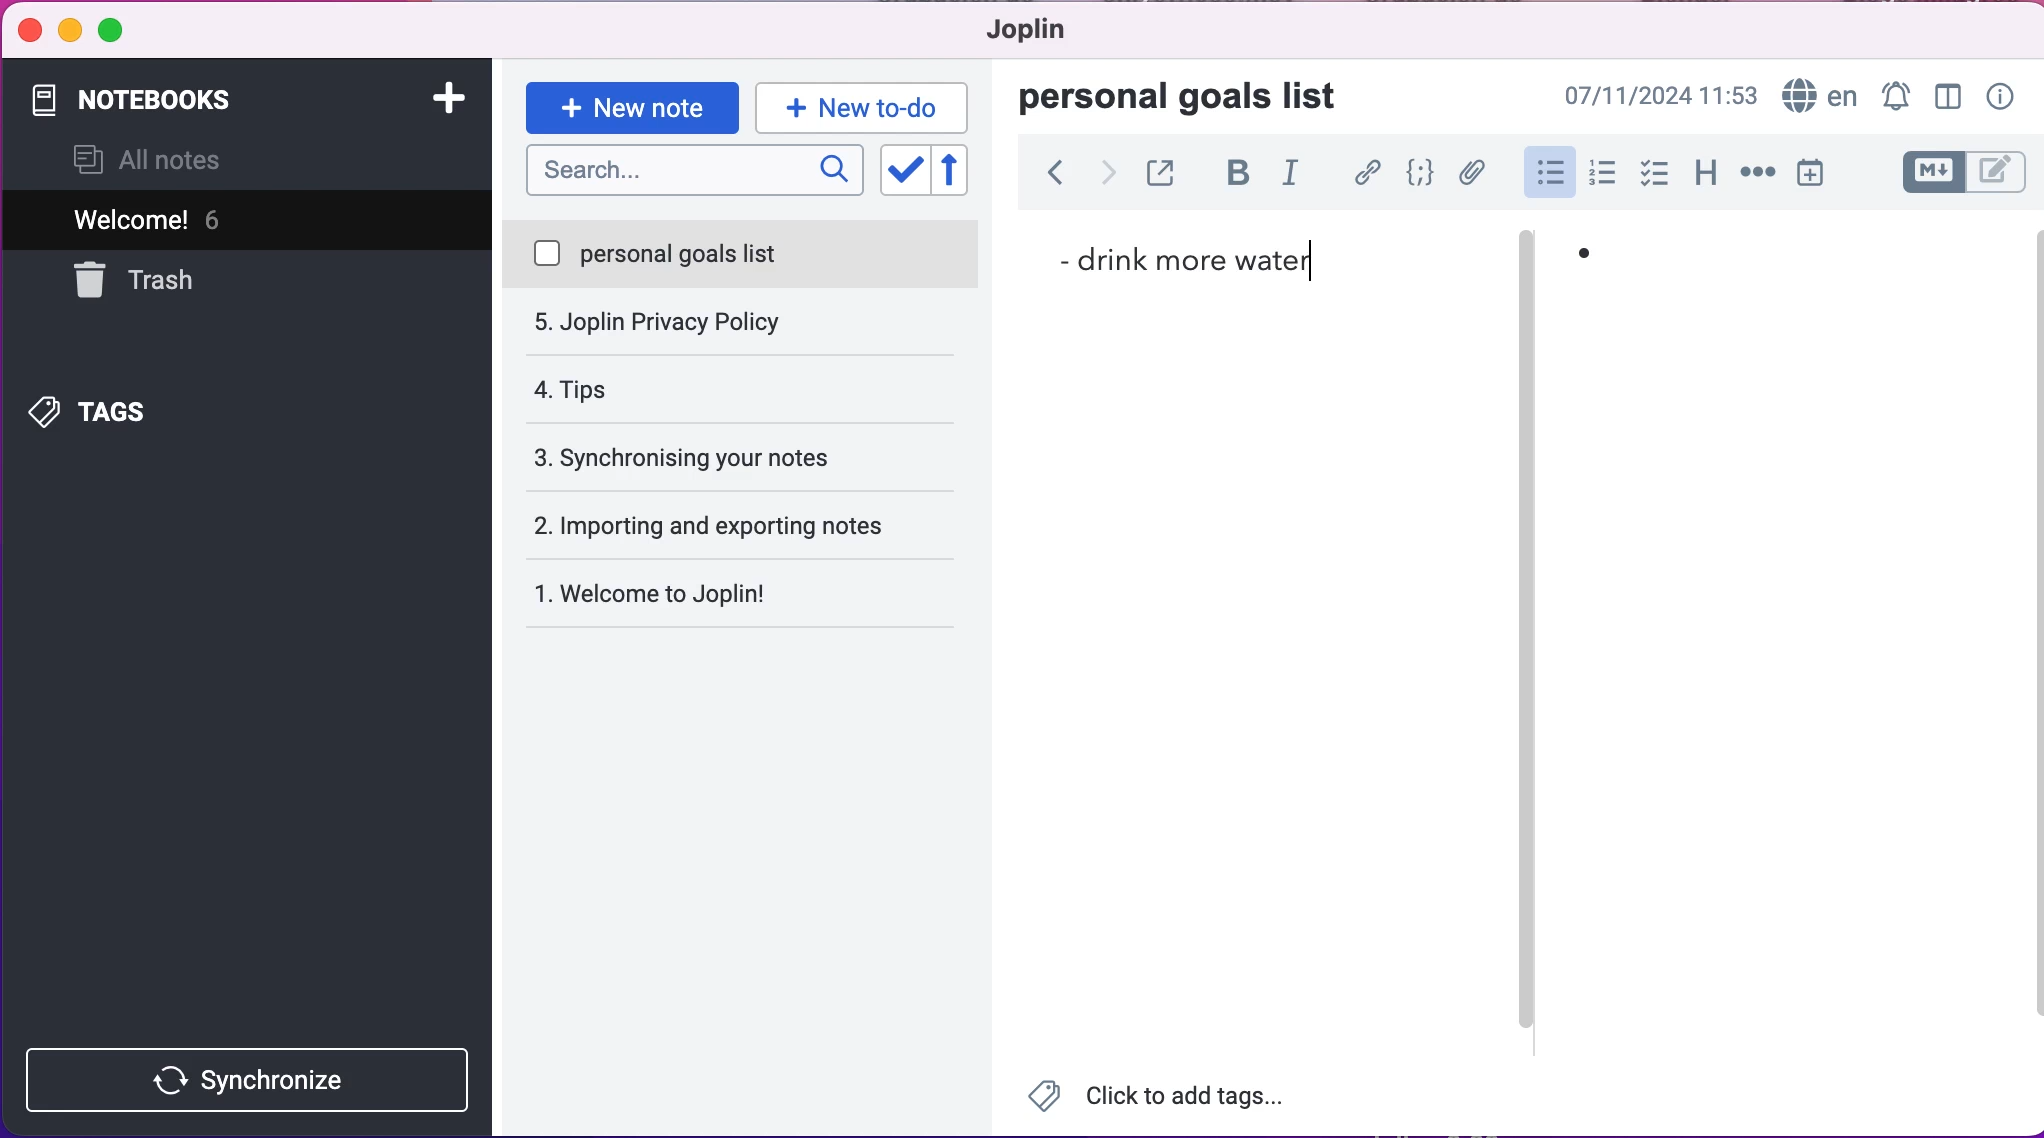 This screenshot has width=2044, height=1138. Describe the element at coordinates (2001, 94) in the screenshot. I see `note properties` at that location.